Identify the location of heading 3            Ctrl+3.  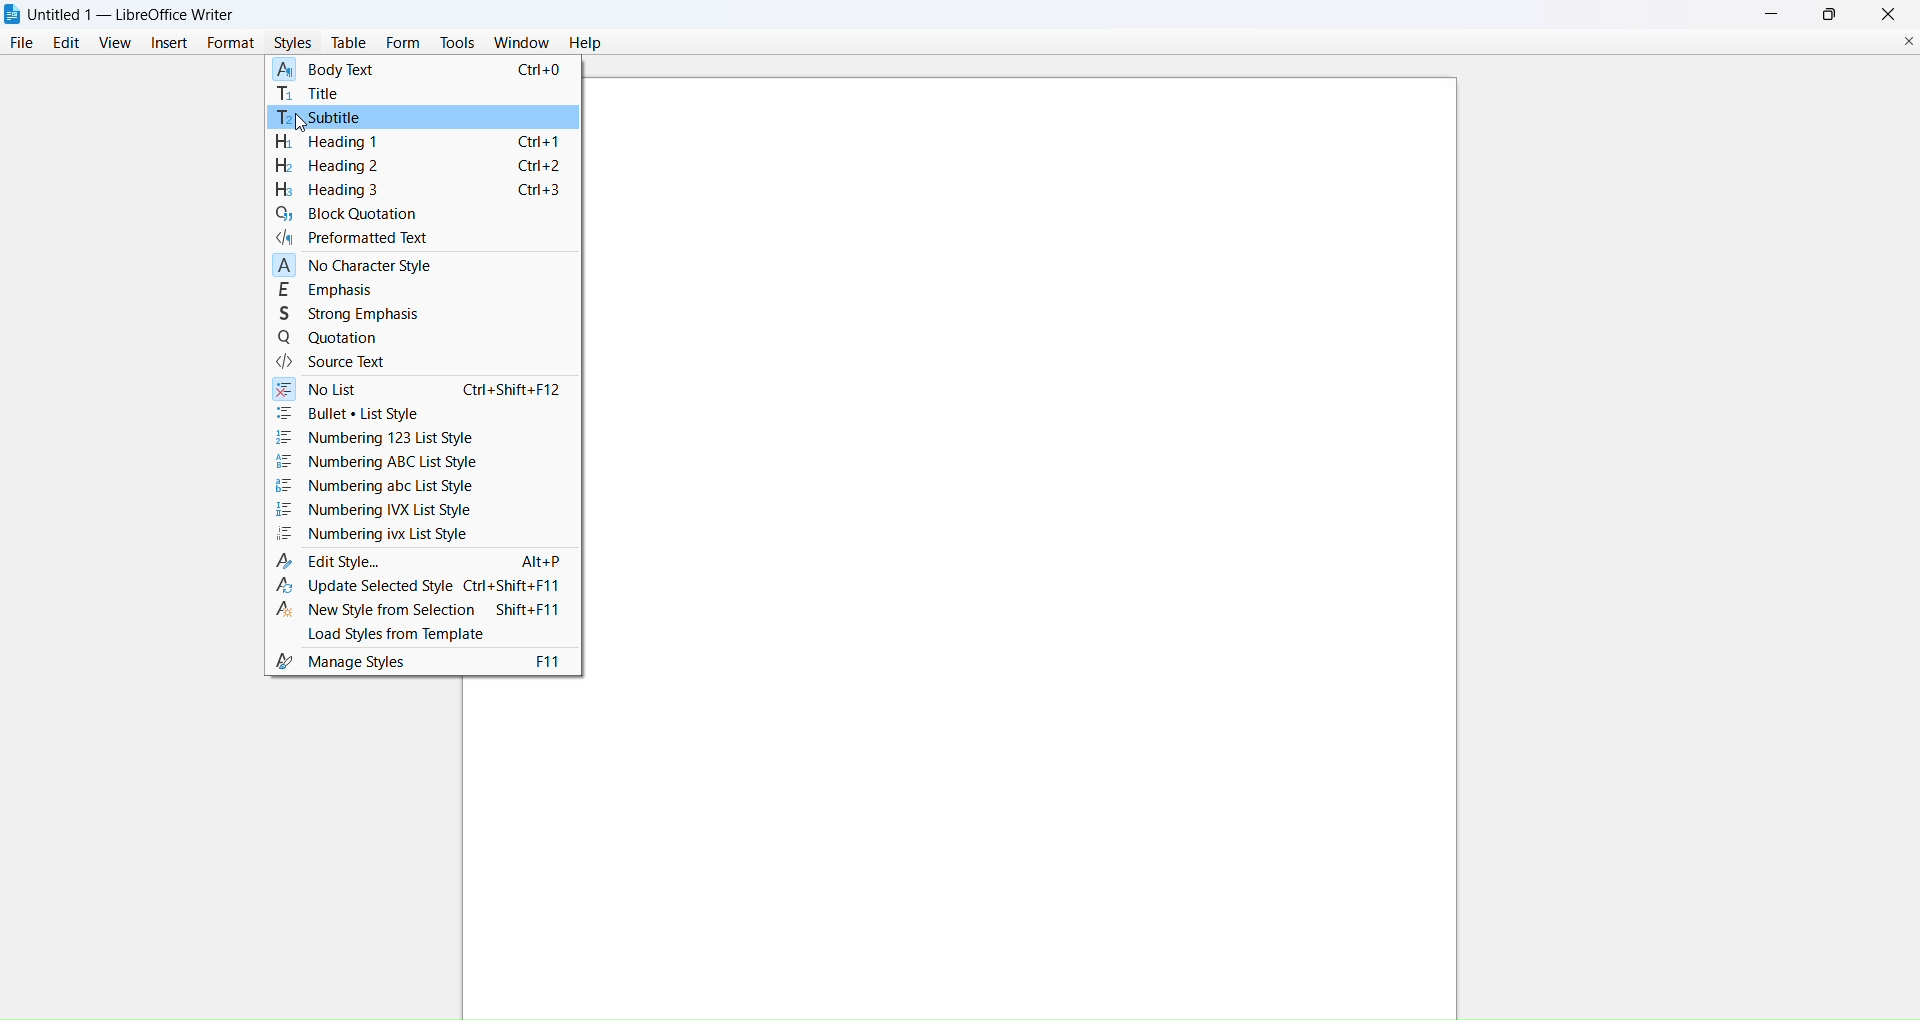
(415, 191).